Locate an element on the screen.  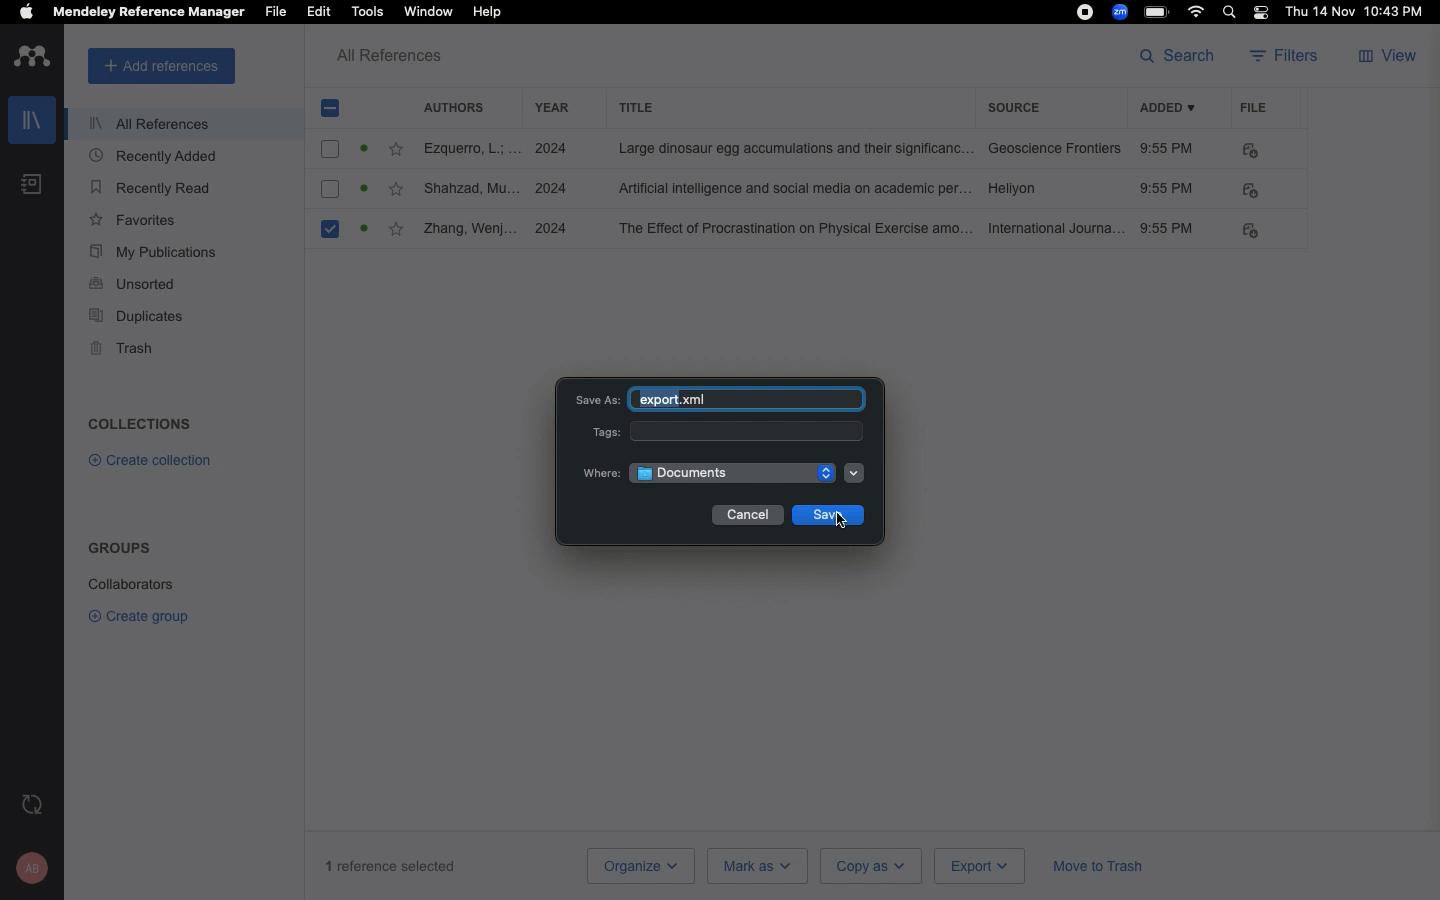
Cancel is located at coordinates (746, 515).